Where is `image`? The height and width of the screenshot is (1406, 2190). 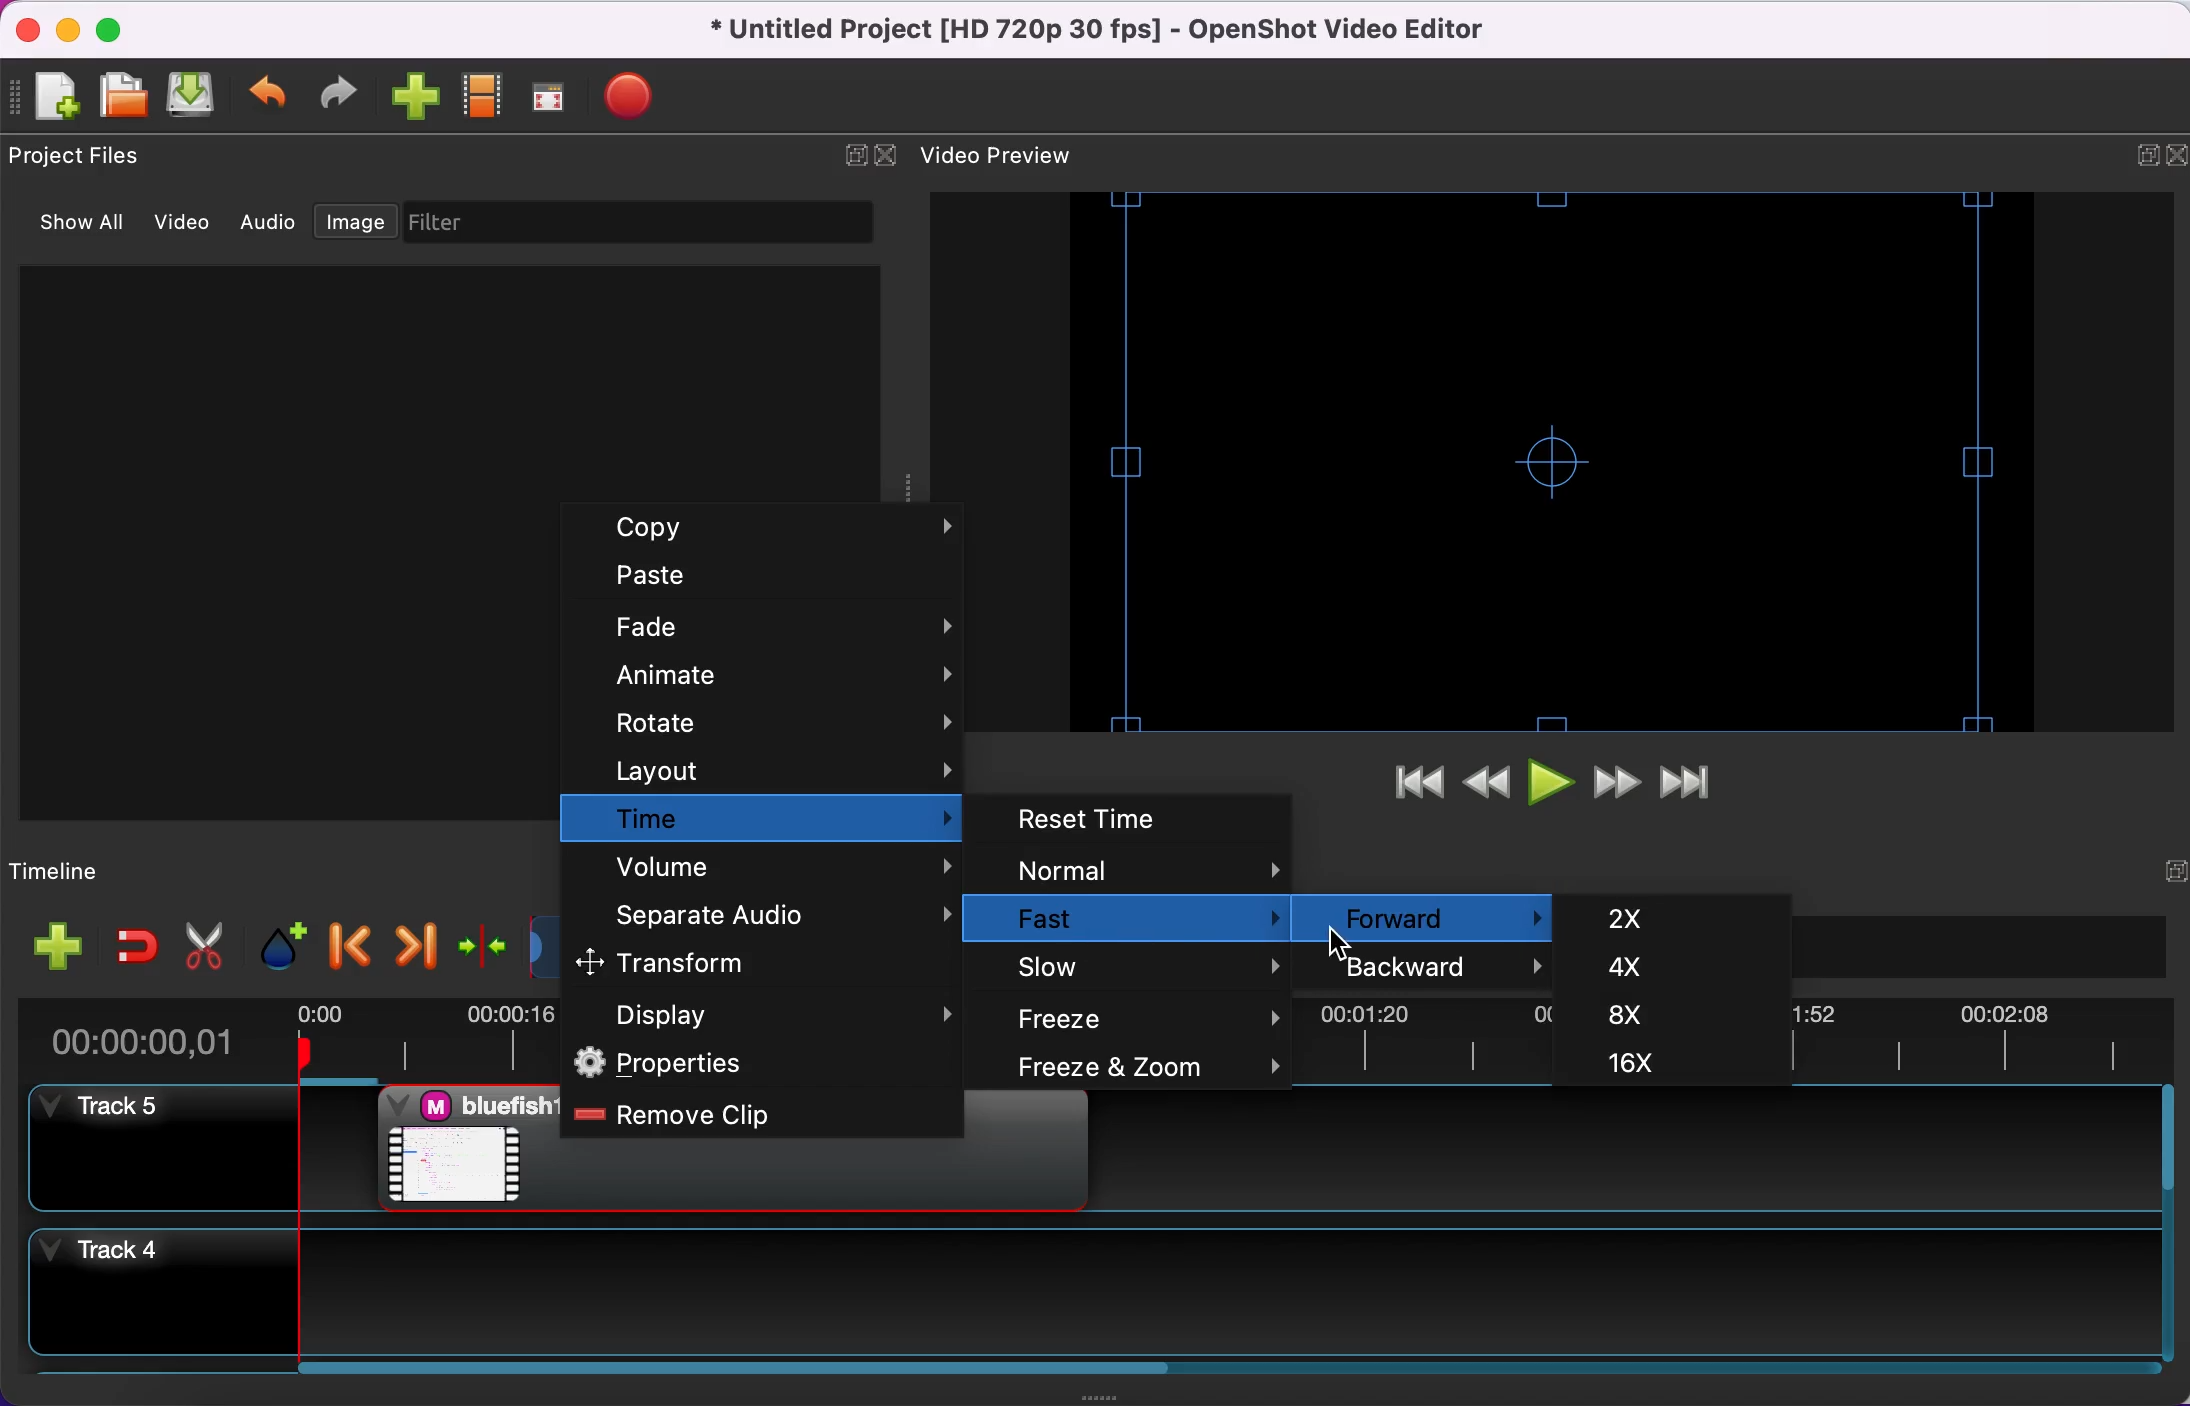
image is located at coordinates (352, 223).